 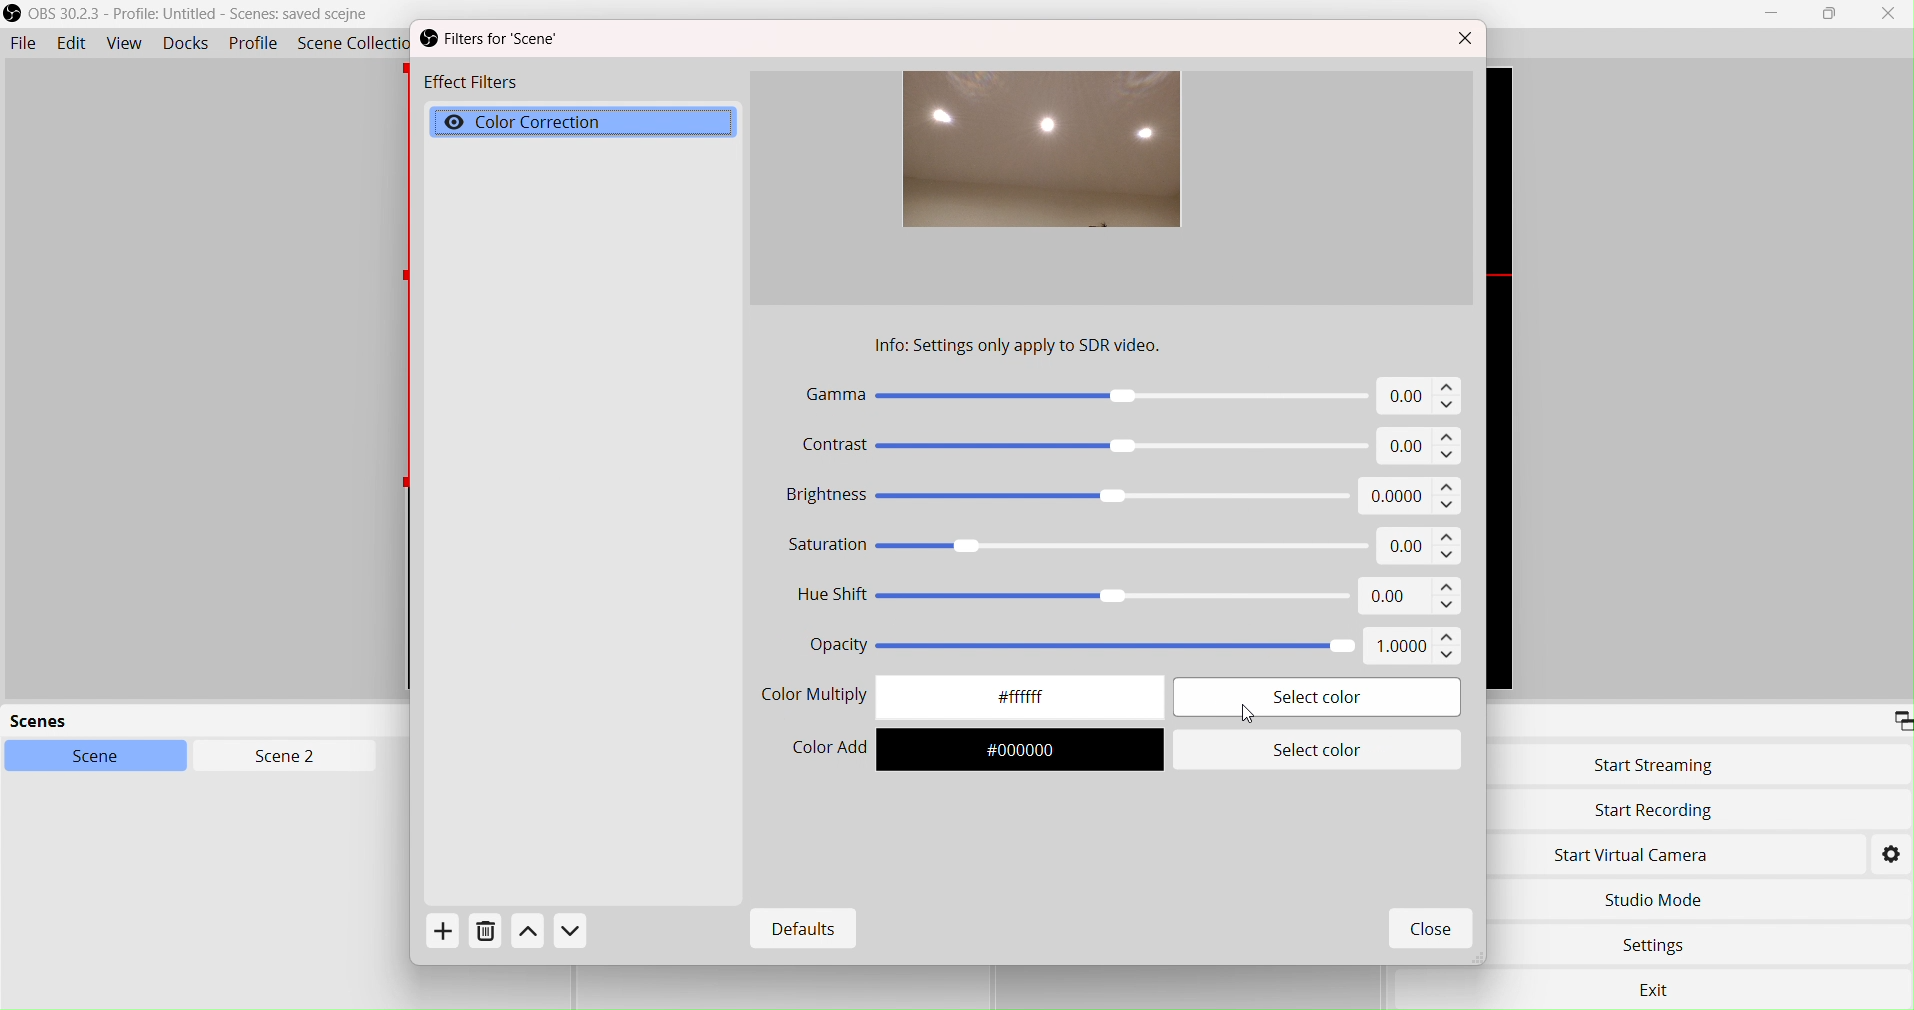 I want to click on Scen2, so click(x=281, y=758).